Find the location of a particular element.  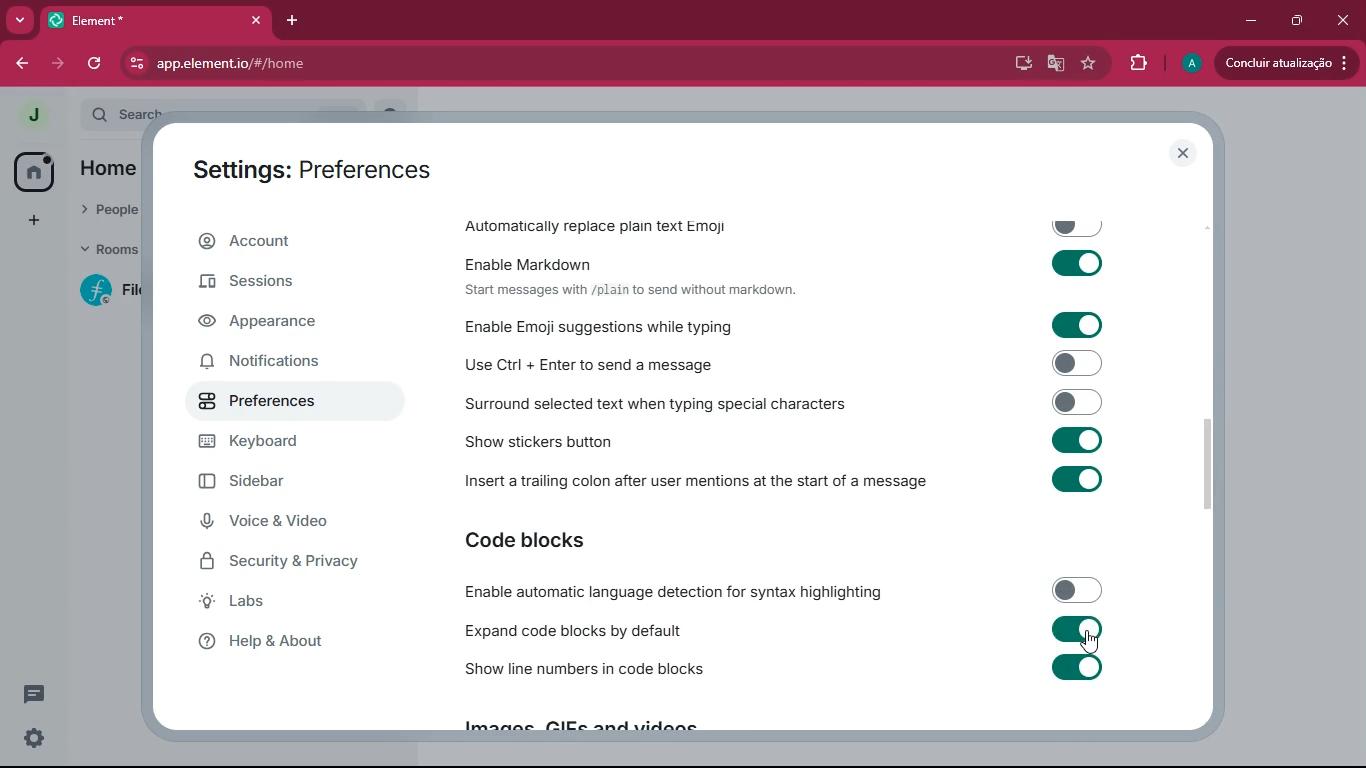

‘Start messages with /plain to send without markdown. is located at coordinates (638, 291).